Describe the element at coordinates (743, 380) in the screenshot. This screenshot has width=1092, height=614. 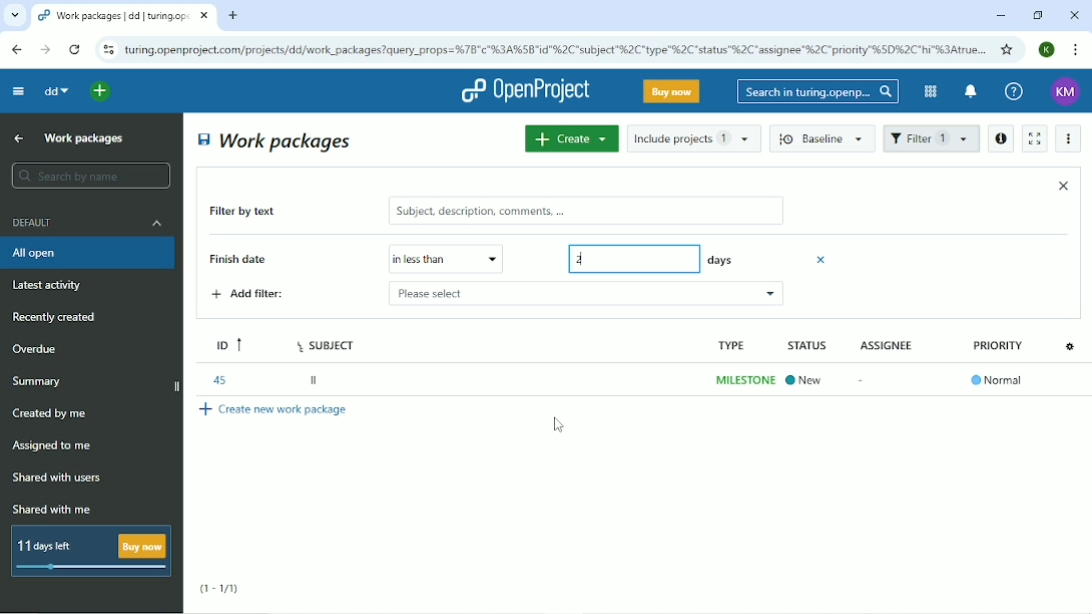
I see `milestone` at that location.